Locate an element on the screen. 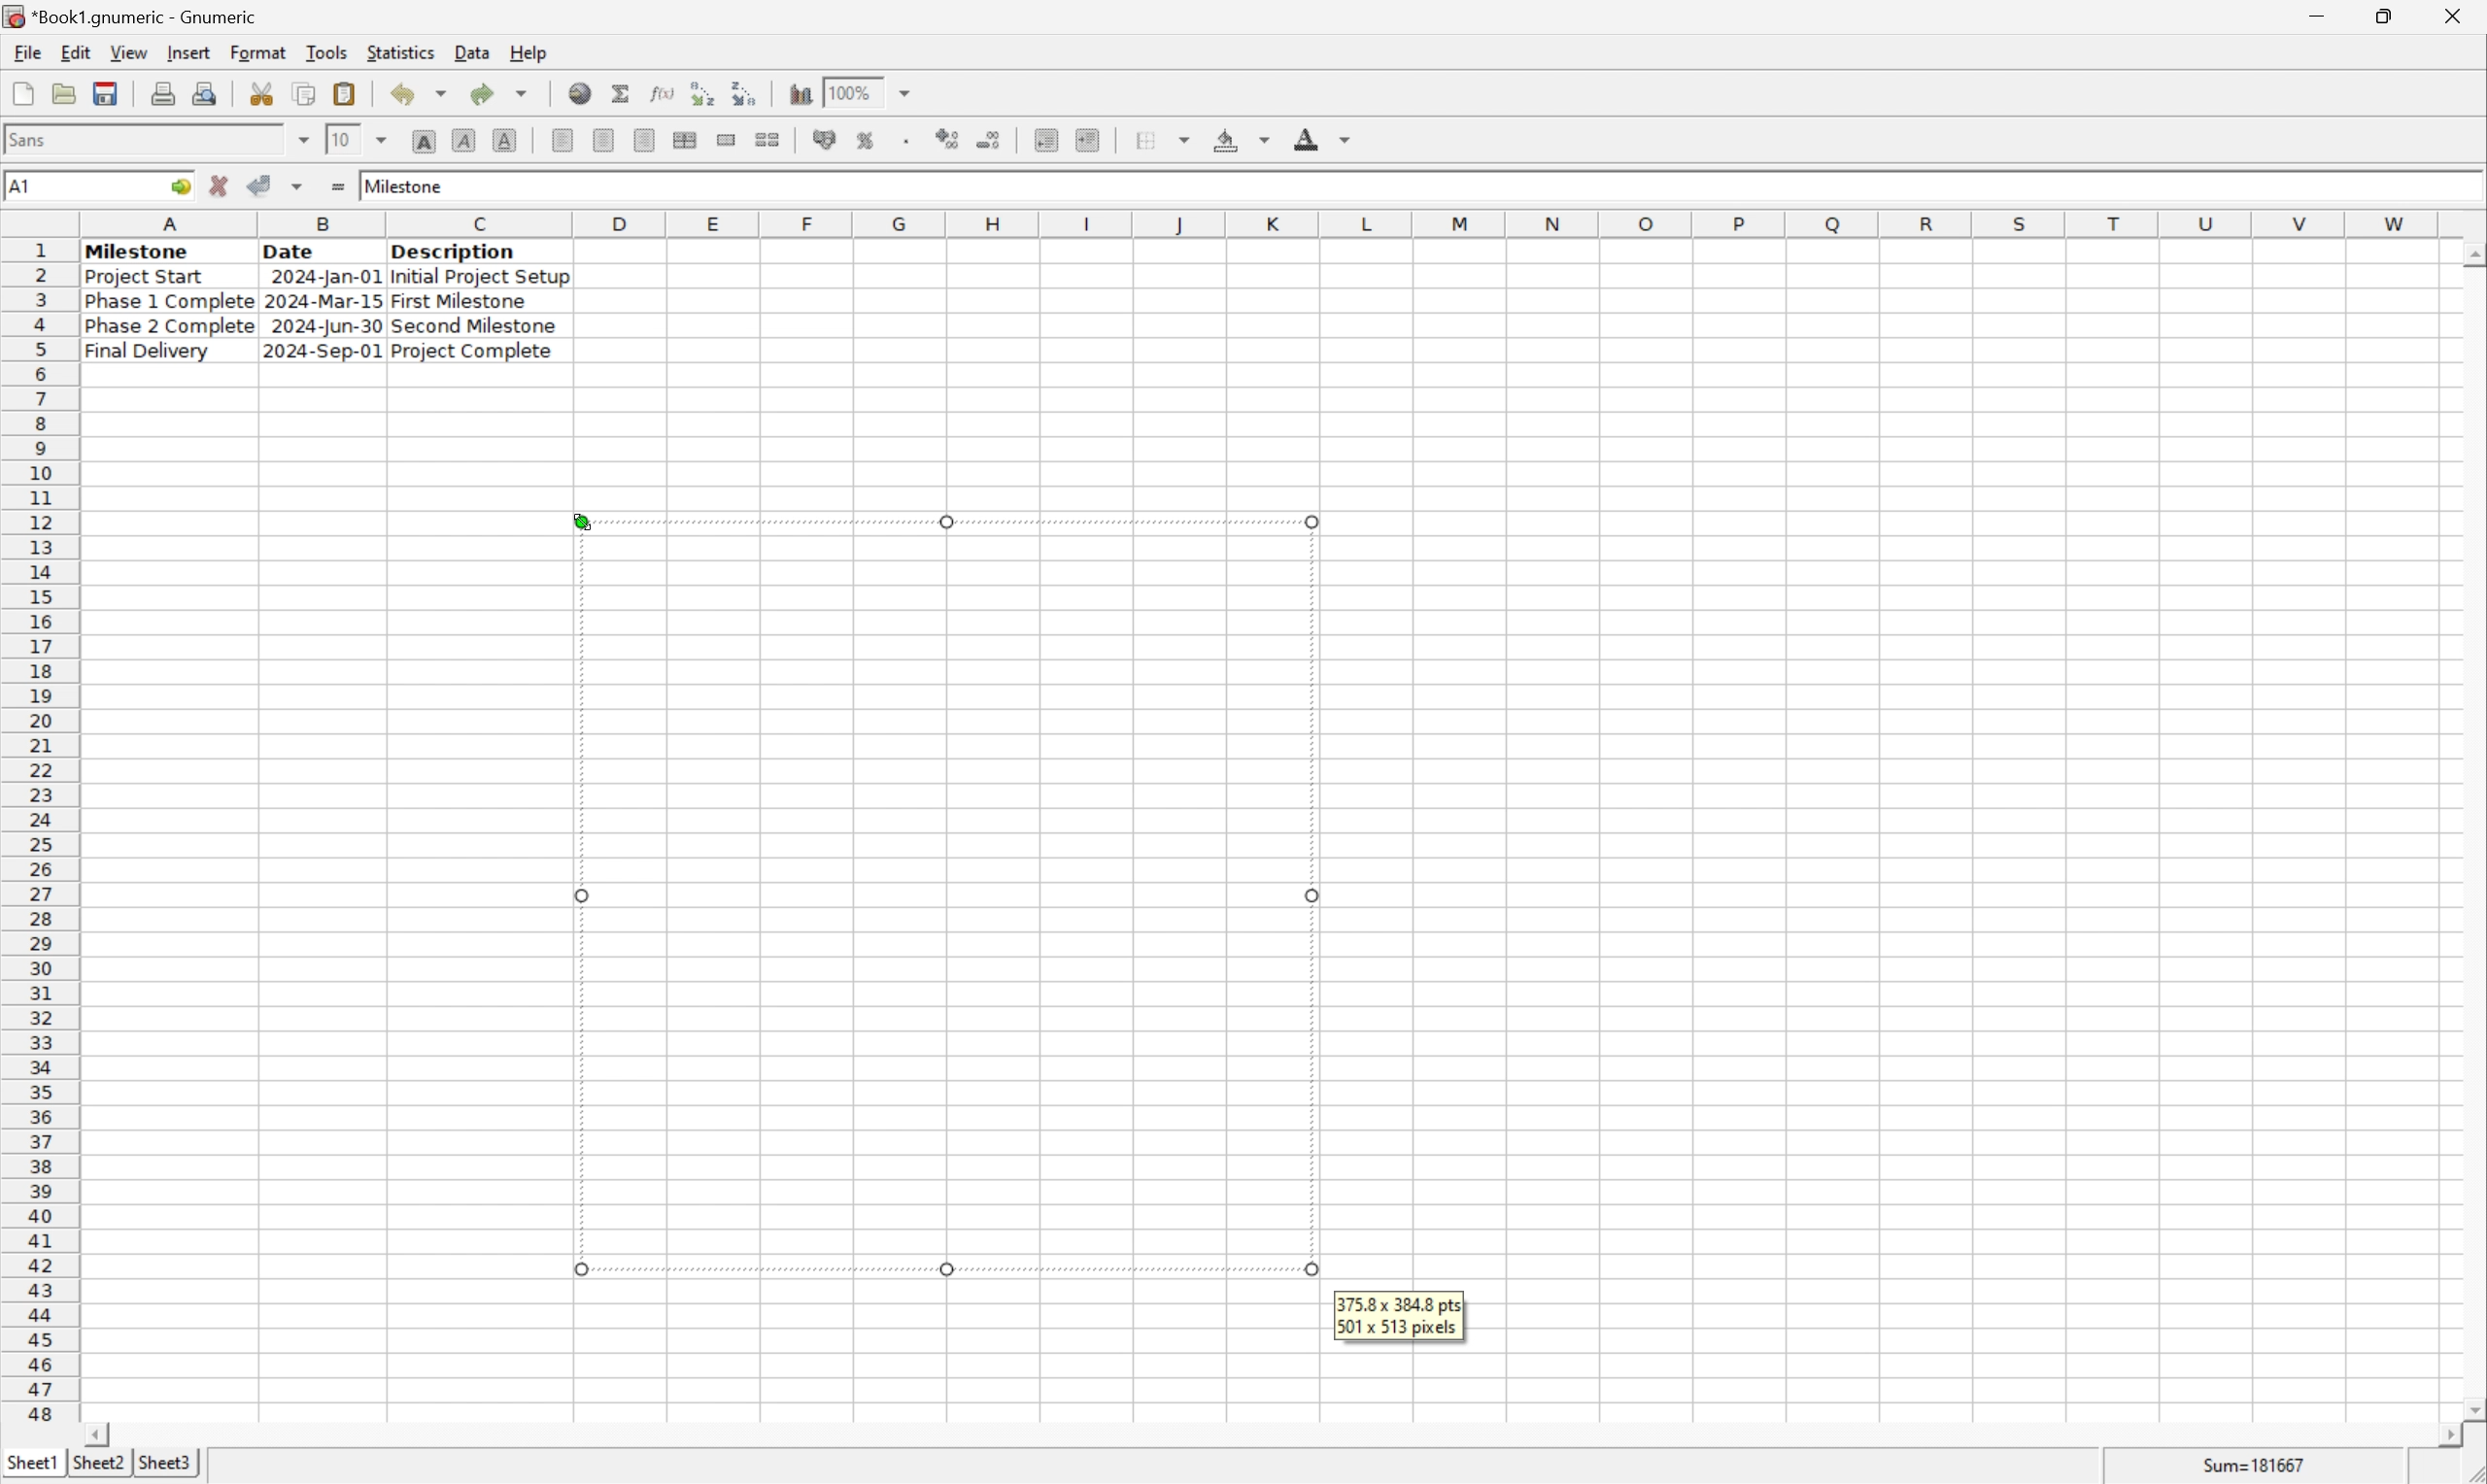 This screenshot has width=2487, height=1484. go to is located at coordinates (177, 187).